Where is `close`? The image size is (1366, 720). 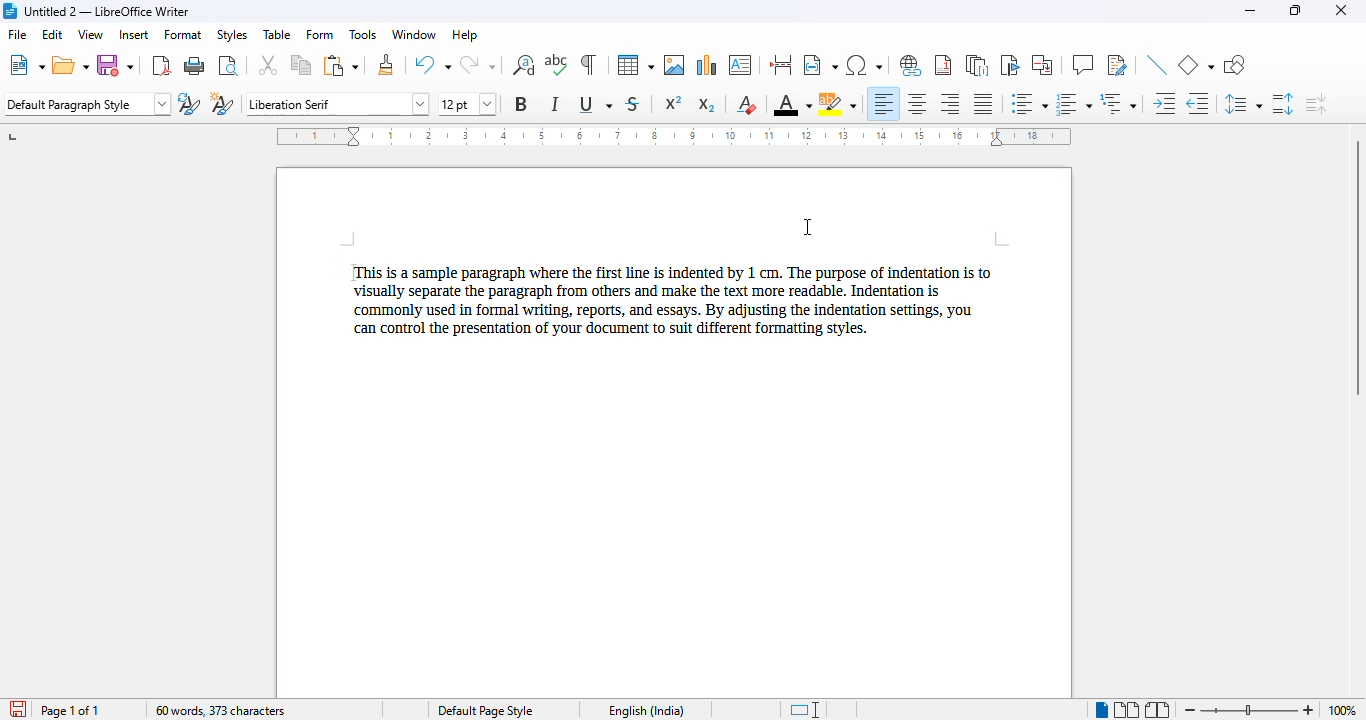
close is located at coordinates (1340, 10).